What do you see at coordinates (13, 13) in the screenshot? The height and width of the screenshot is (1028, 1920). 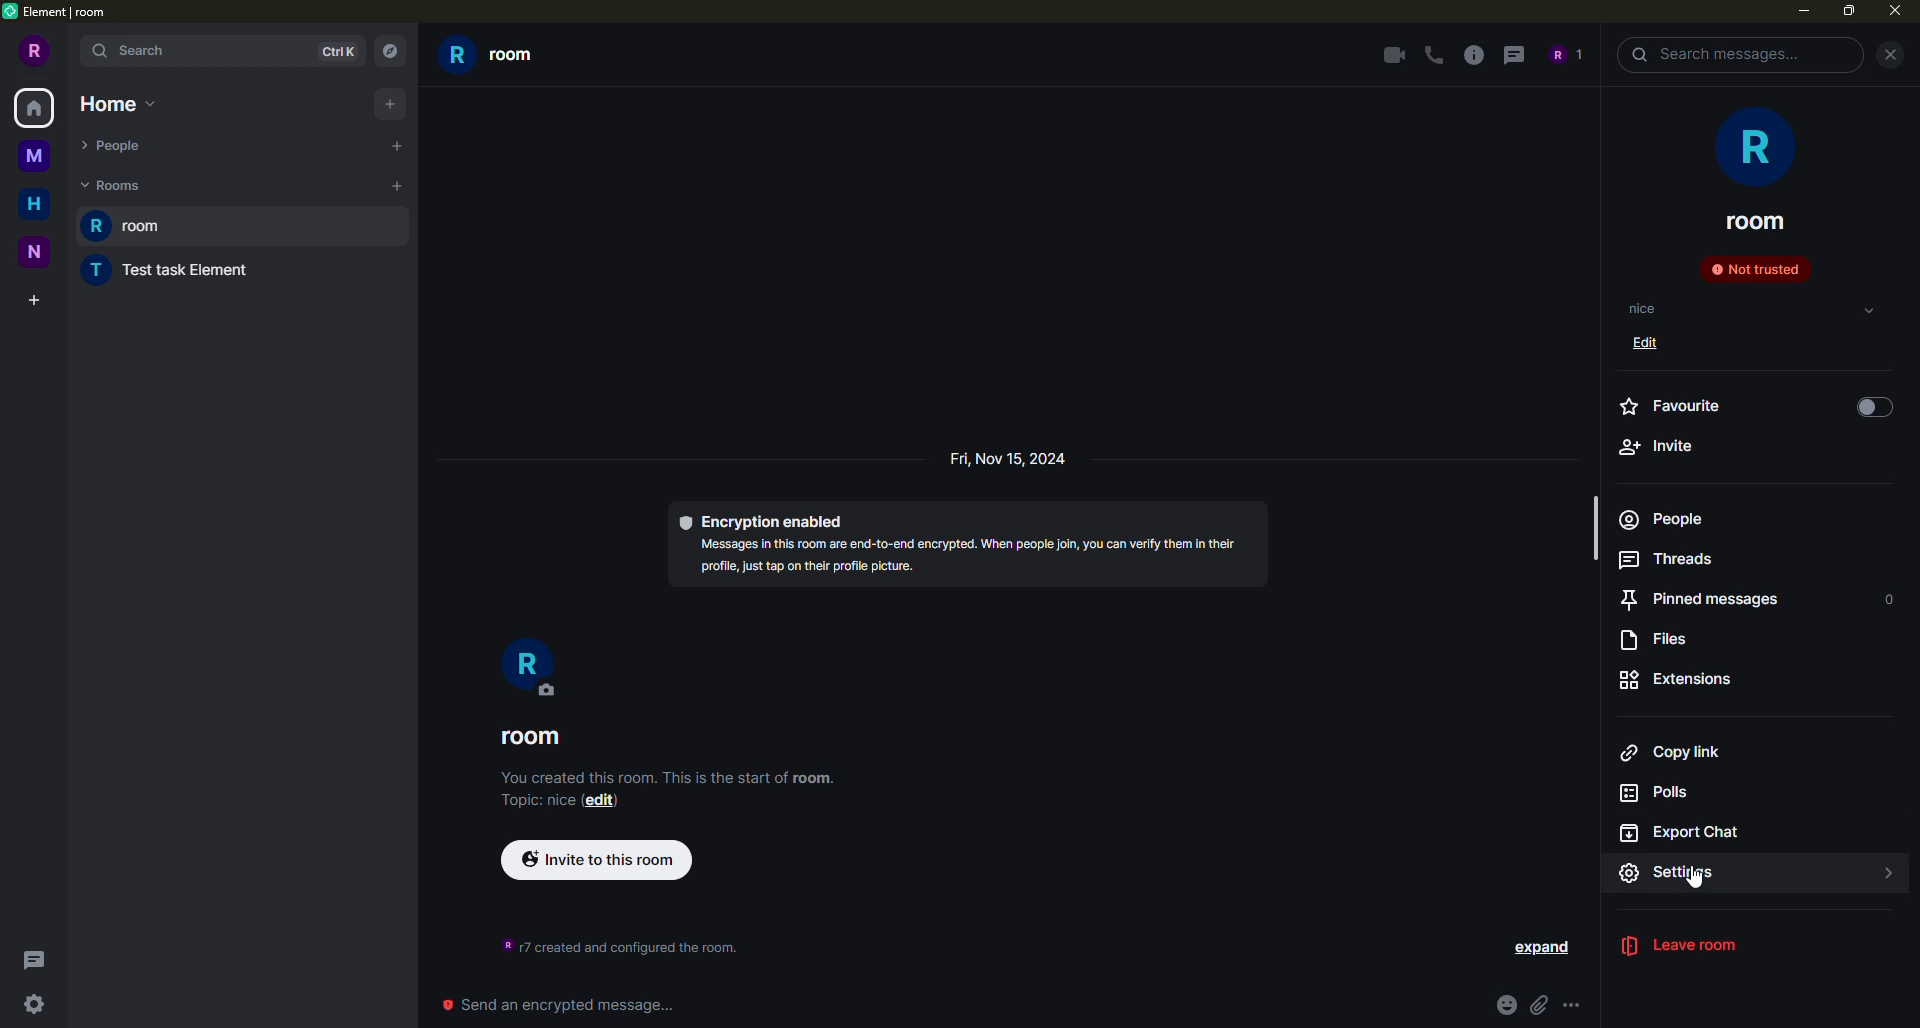 I see `logo` at bounding box center [13, 13].